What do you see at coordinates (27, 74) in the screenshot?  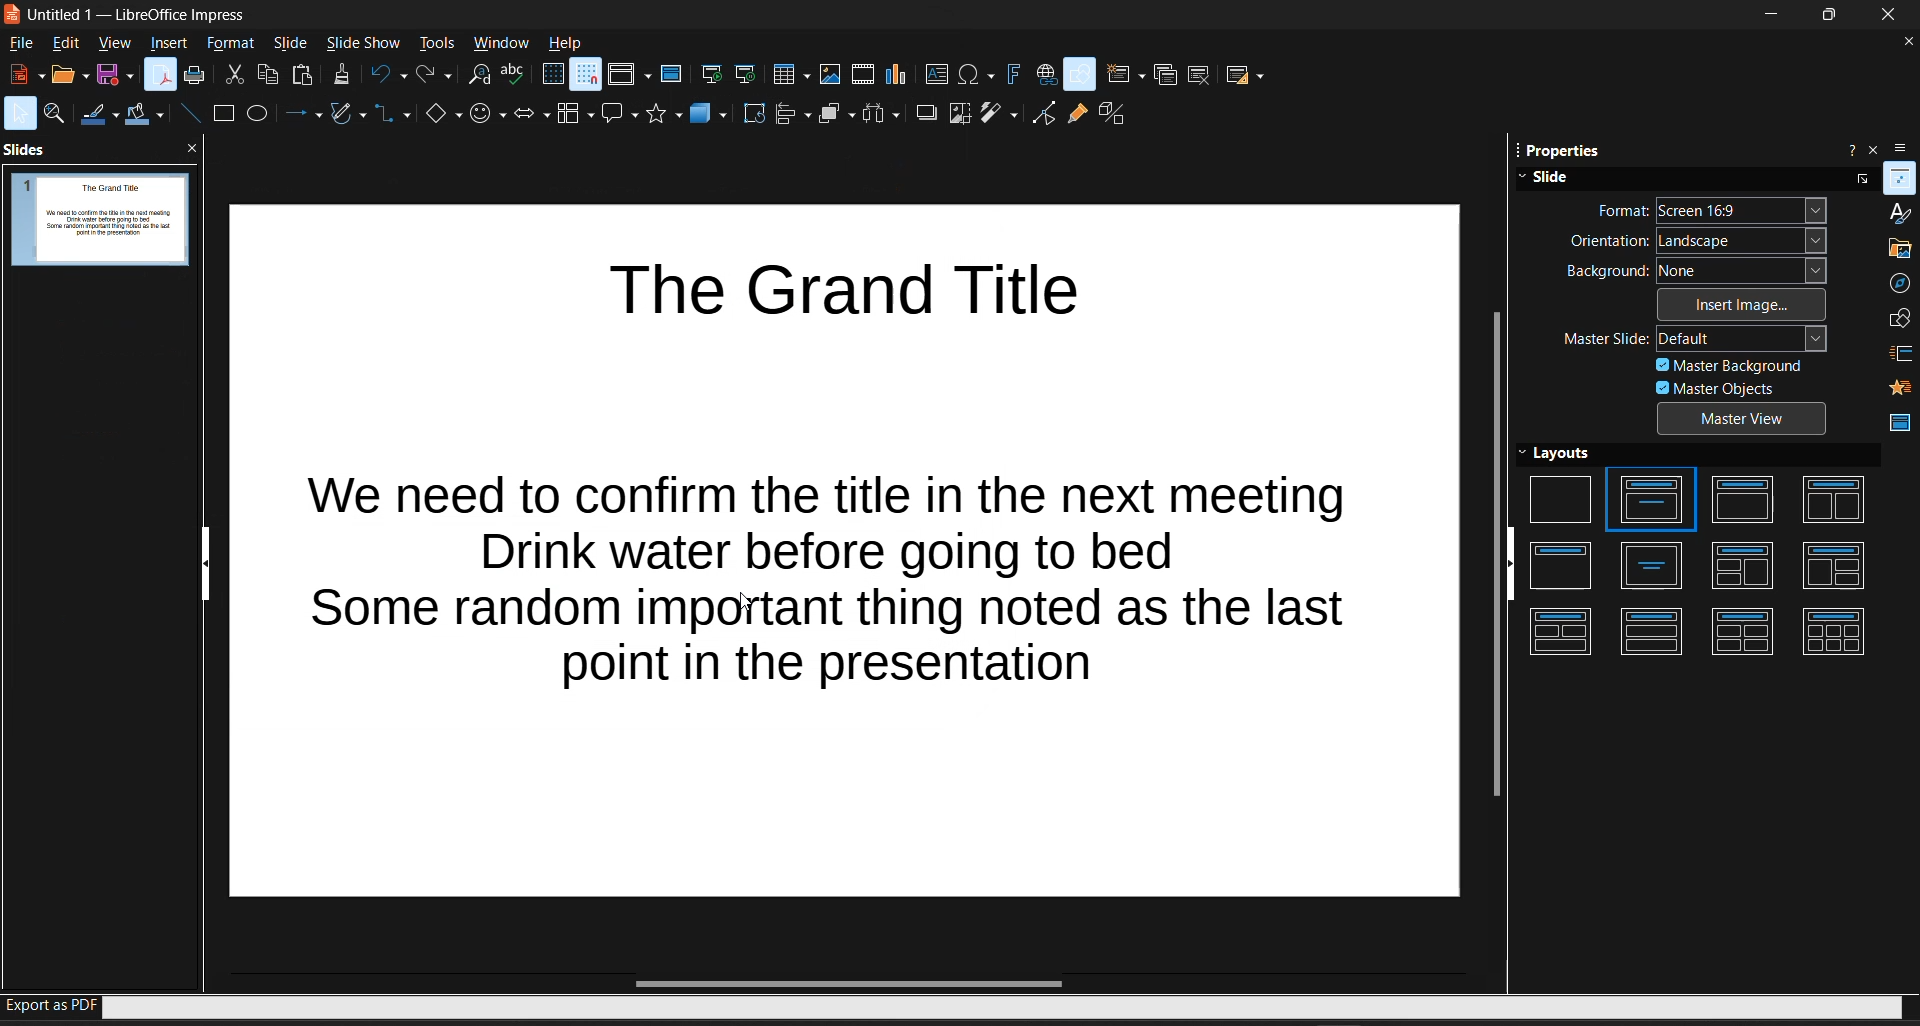 I see `new` at bounding box center [27, 74].